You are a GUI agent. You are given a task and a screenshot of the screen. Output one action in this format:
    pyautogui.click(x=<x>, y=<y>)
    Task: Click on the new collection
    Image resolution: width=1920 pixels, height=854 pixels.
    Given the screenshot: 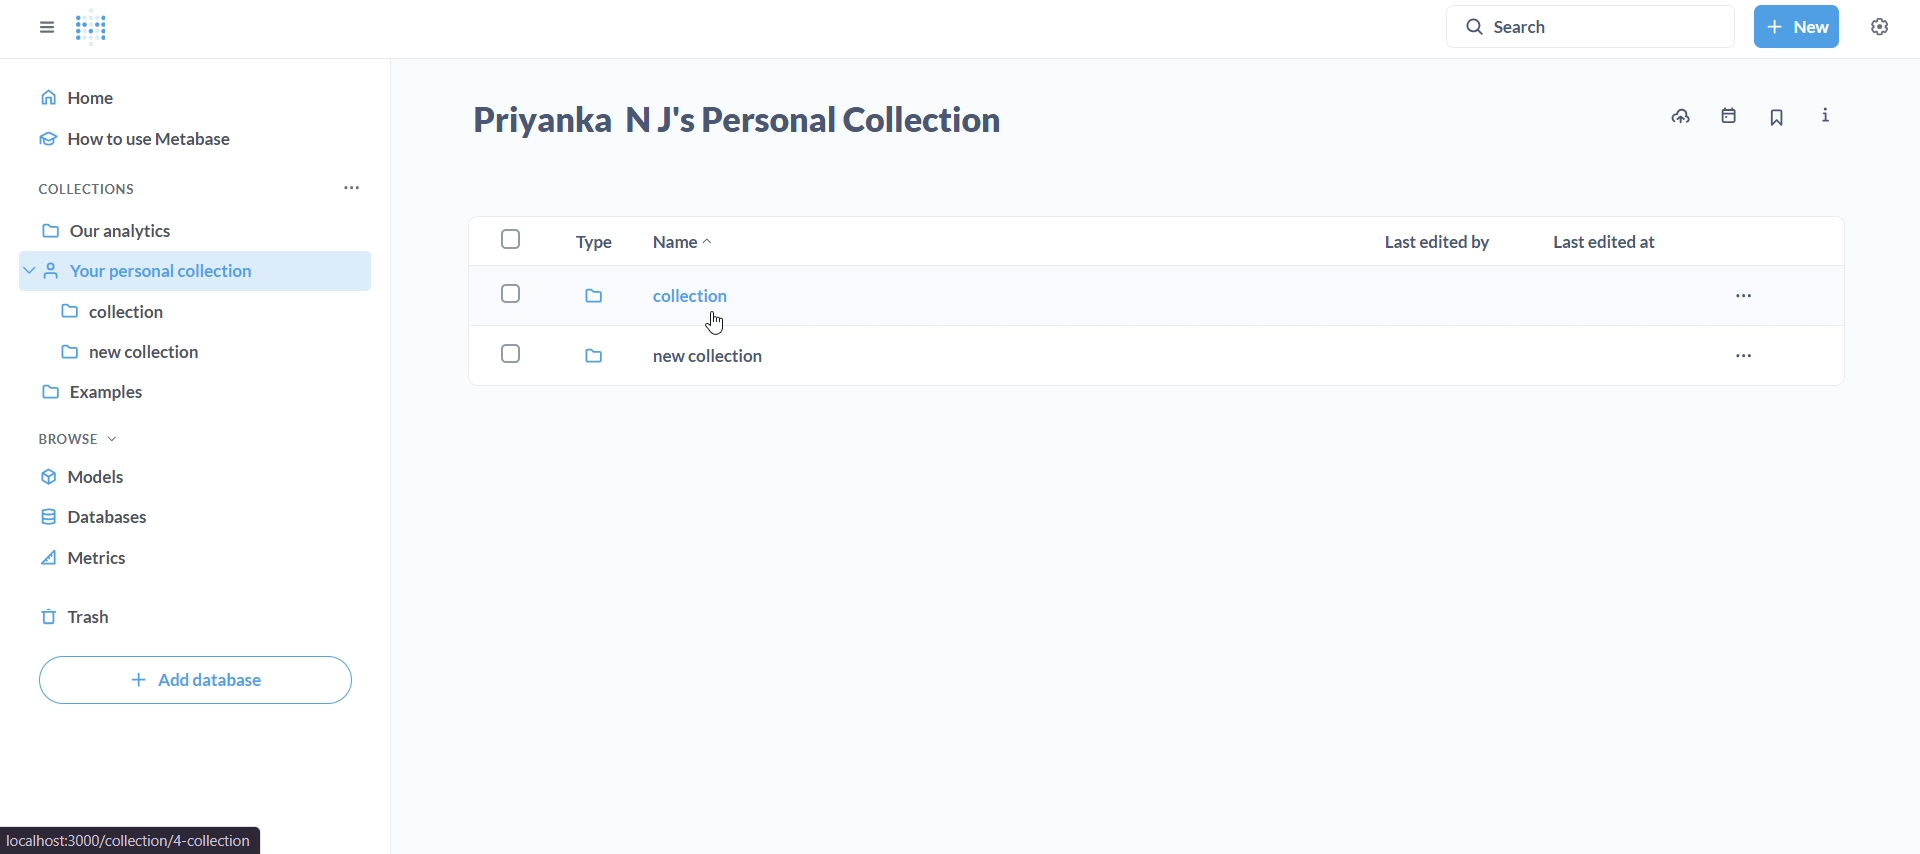 What is the action you would take?
    pyautogui.click(x=195, y=350)
    